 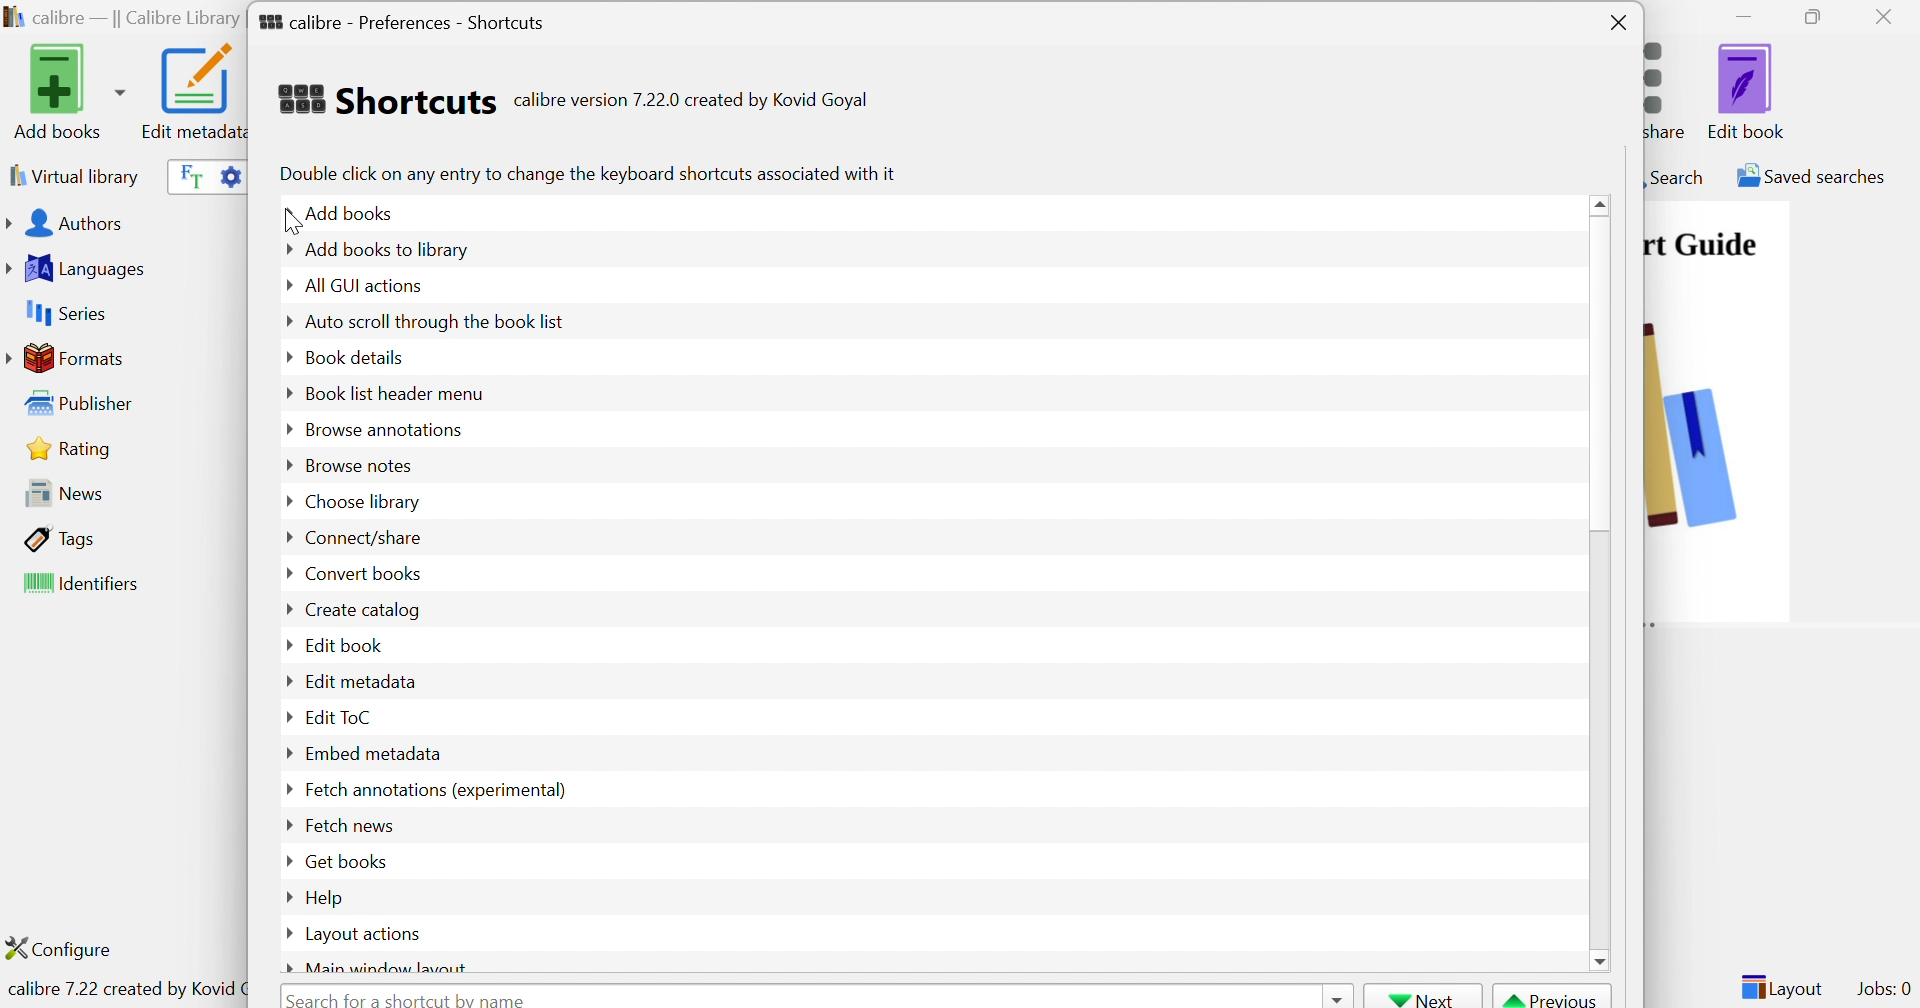 I want to click on Edit book, so click(x=346, y=644).